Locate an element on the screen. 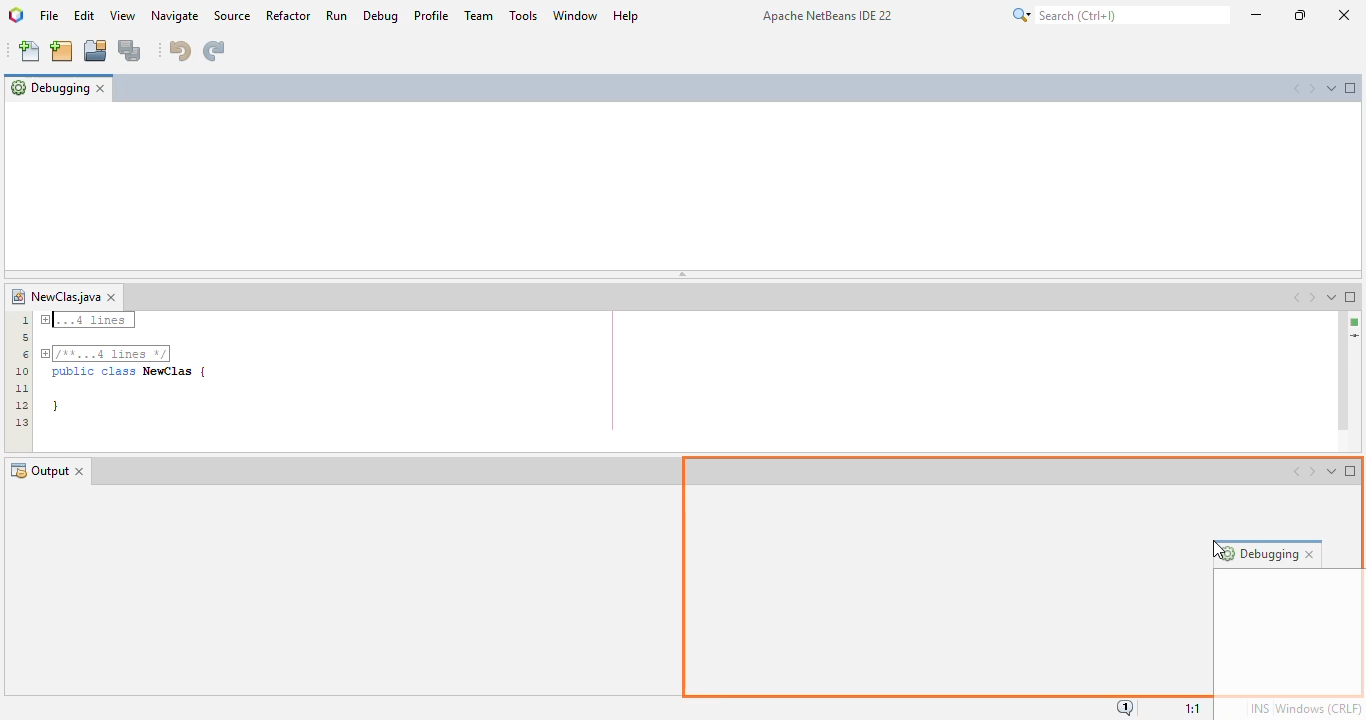  Cursor is located at coordinates (1208, 549).